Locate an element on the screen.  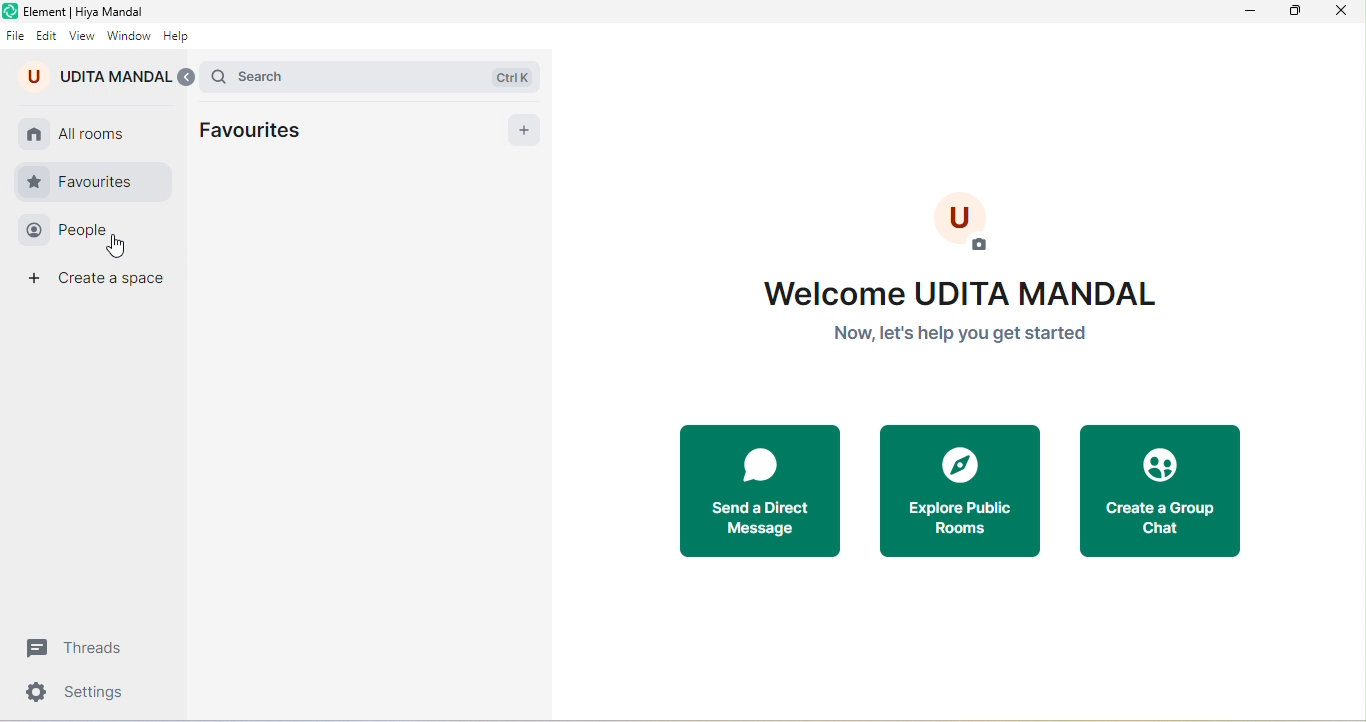
cursor is located at coordinates (115, 248).